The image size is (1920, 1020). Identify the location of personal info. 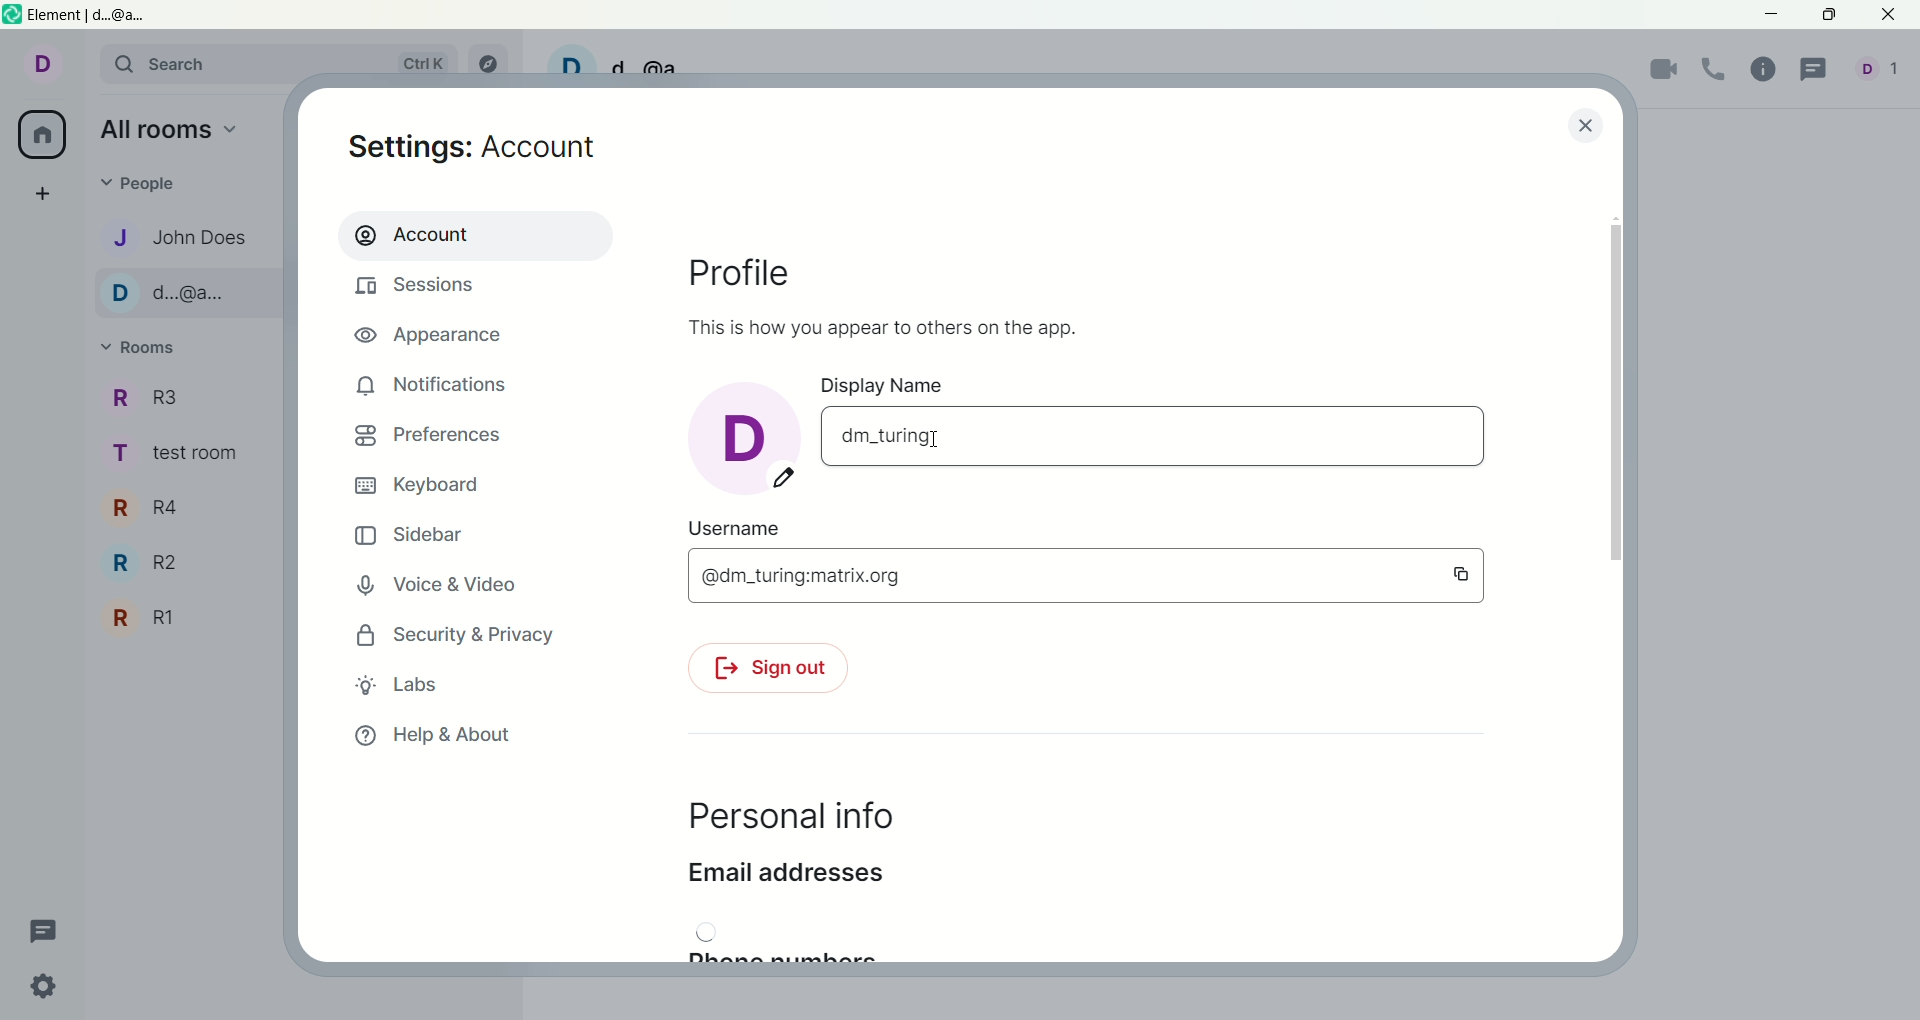
(788, 818).